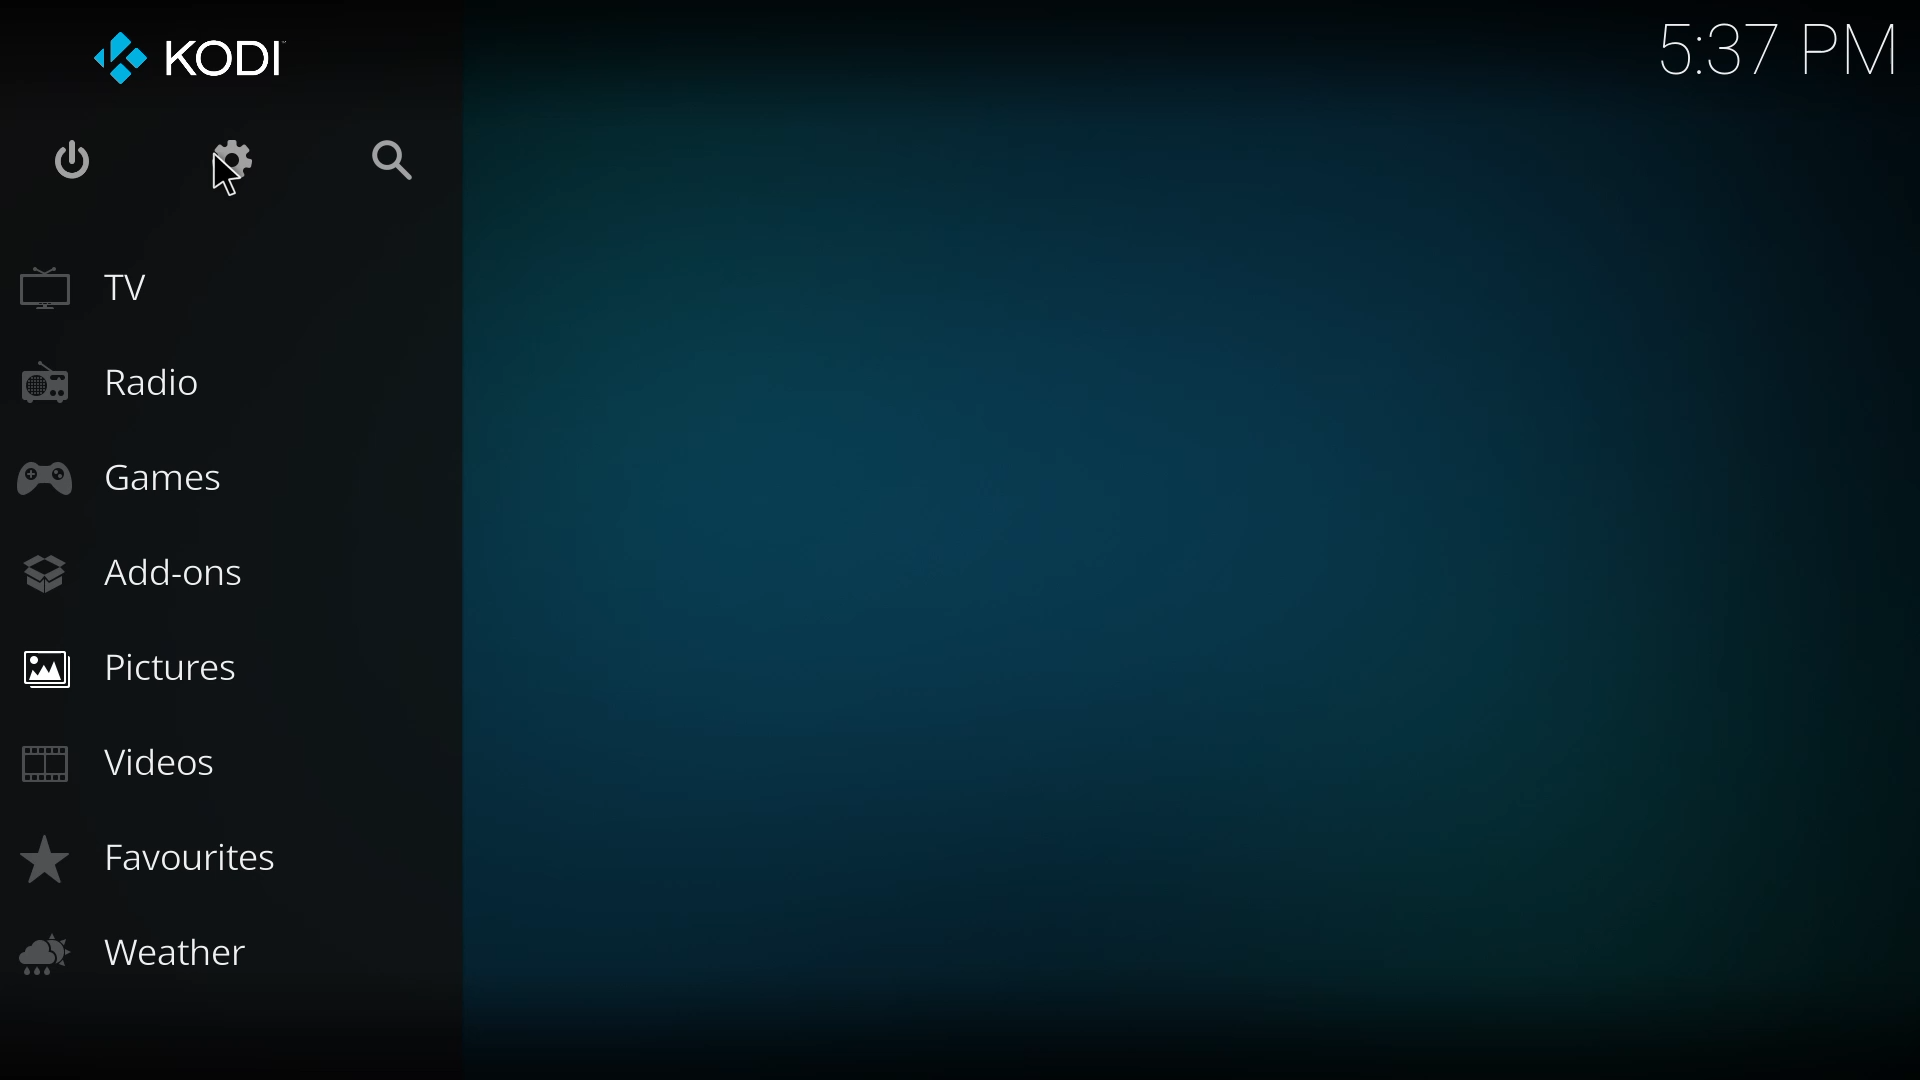  I want to click on favorites, so click(159, 861).